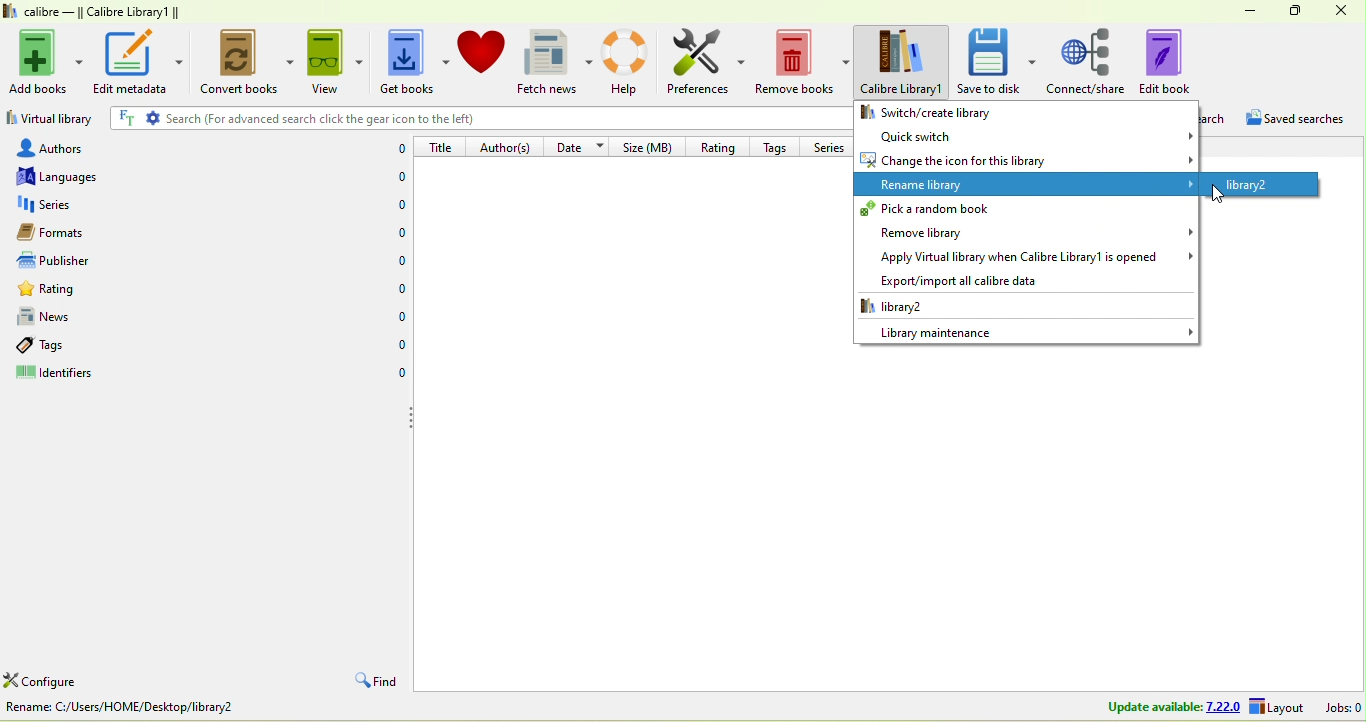 This screenshot has width=1366, height=722. I want to click on identifiers, so click(75, 375).